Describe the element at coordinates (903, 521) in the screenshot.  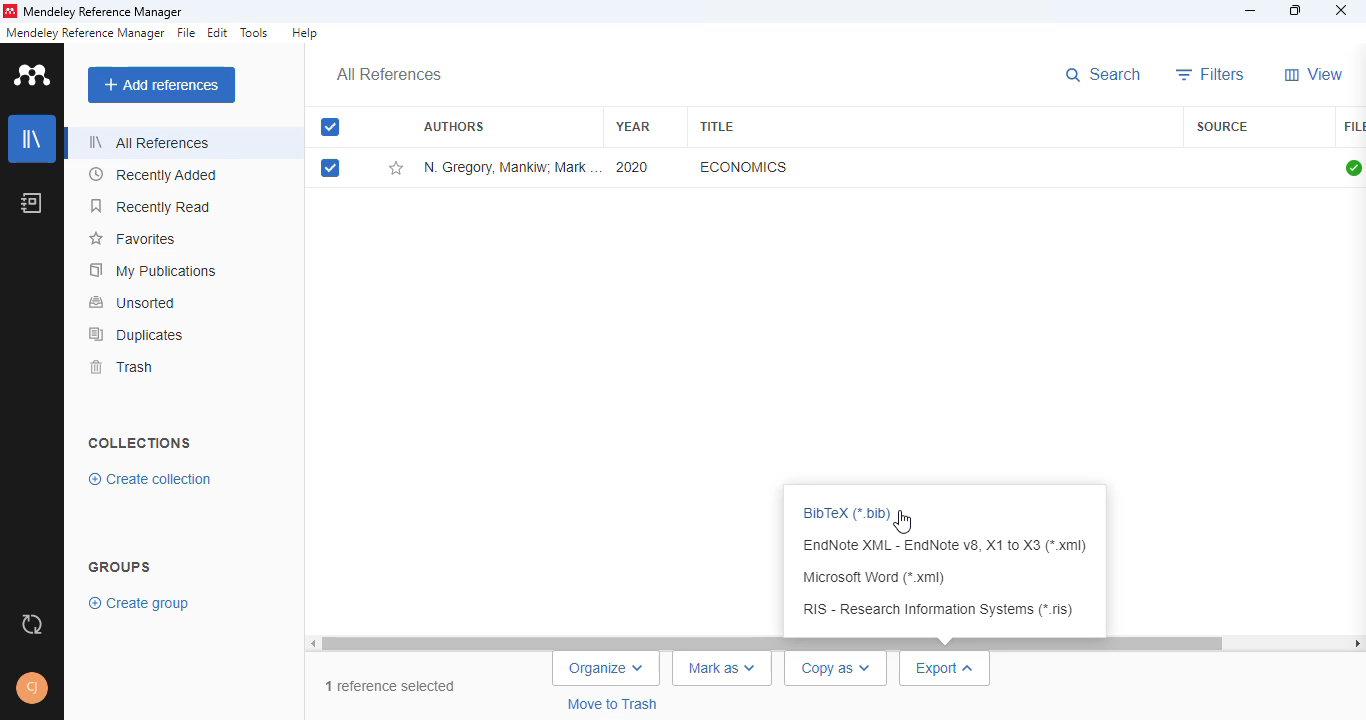
I see `cursor` at that location.